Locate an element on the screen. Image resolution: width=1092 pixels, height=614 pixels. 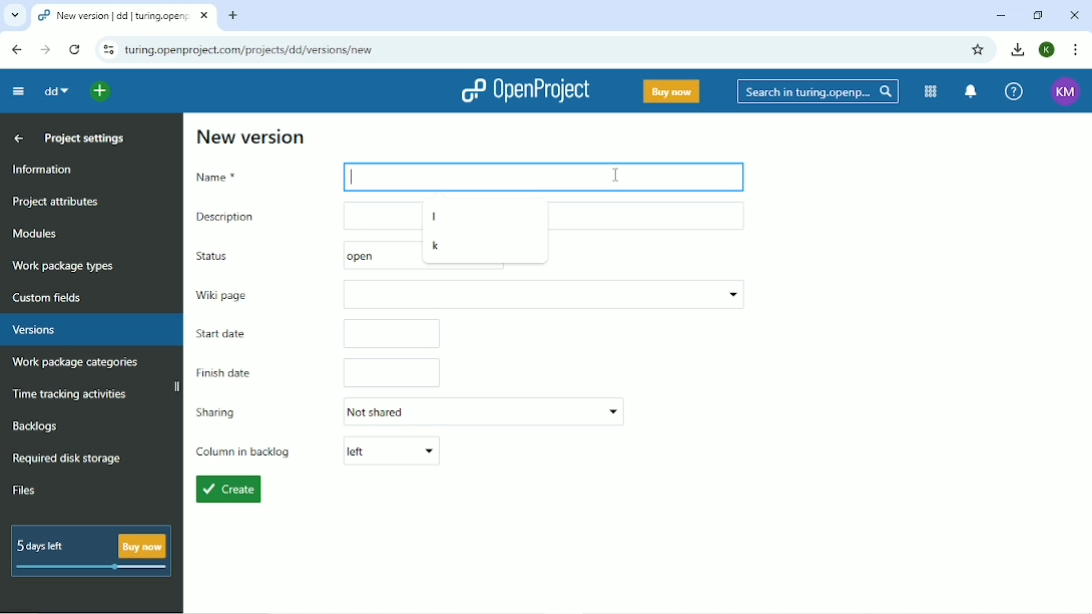
Current tab is located at coordinates (124, 14).